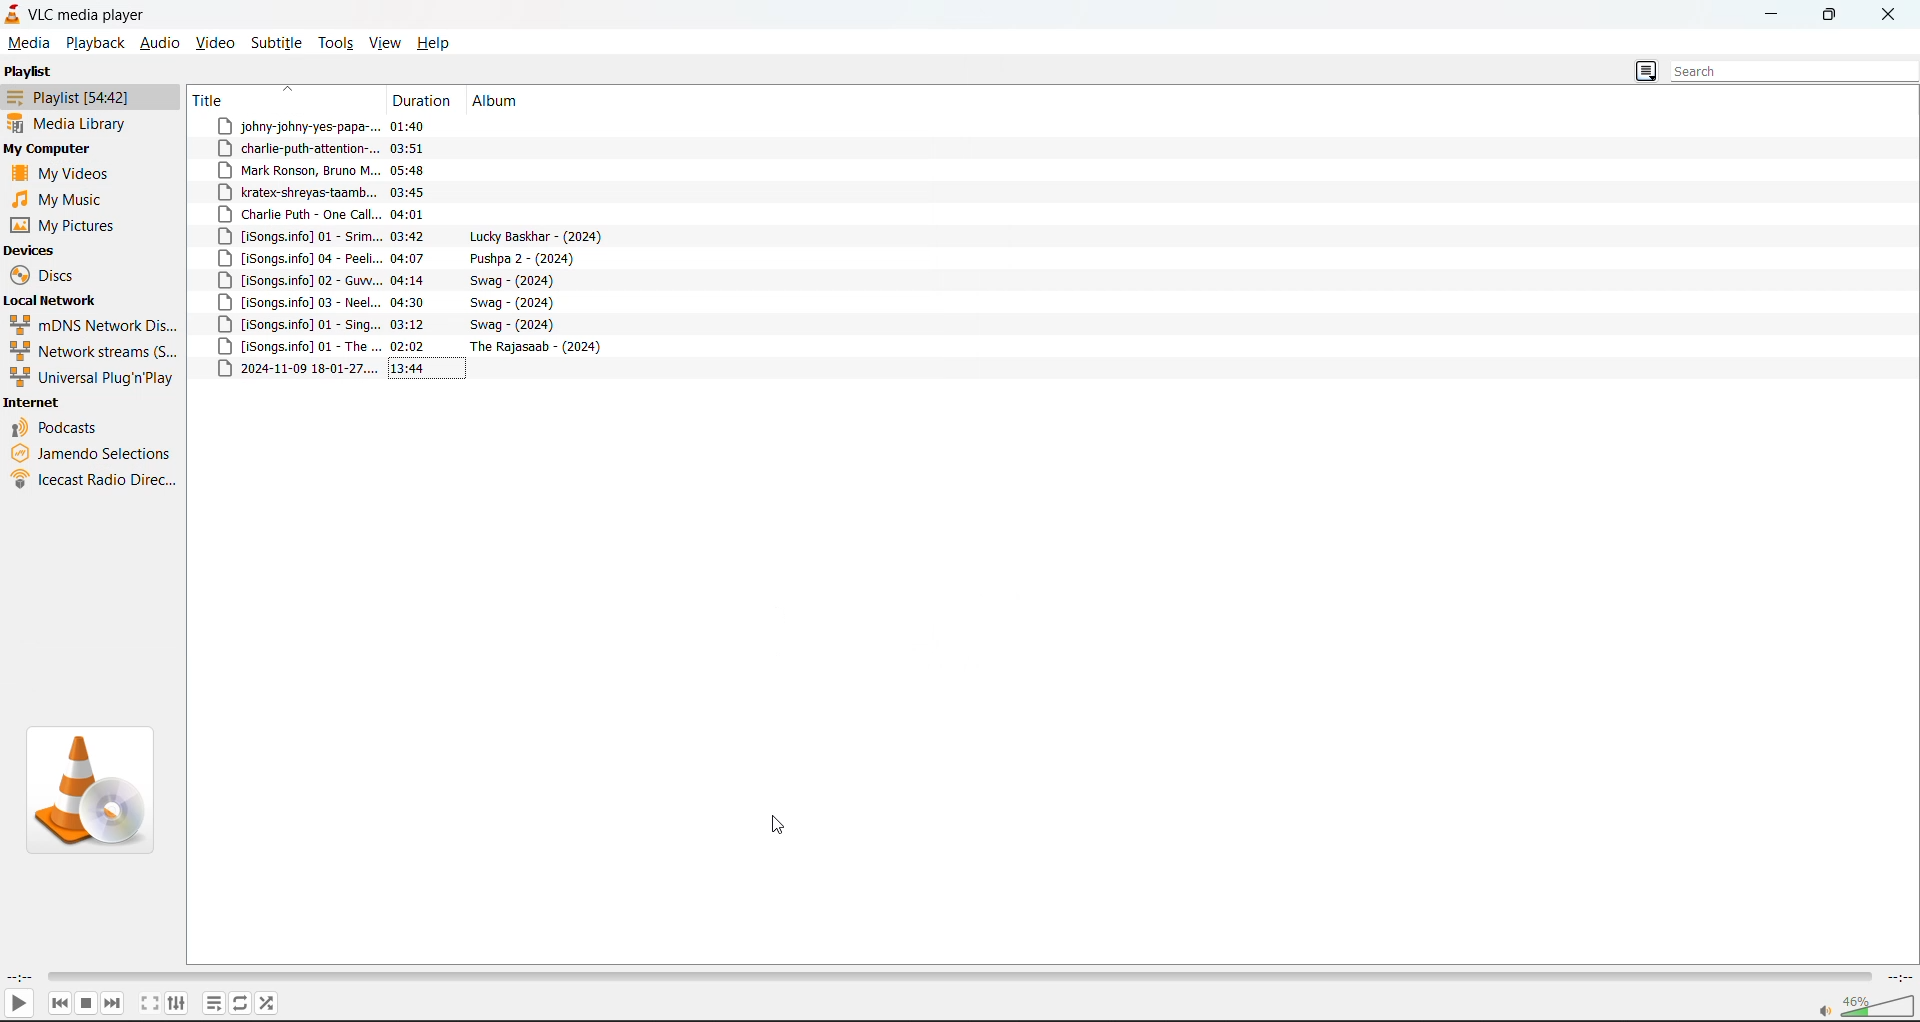 The height and width of the screenshot is (1022, 1920). I want to click on network streams, so click(94, 353).